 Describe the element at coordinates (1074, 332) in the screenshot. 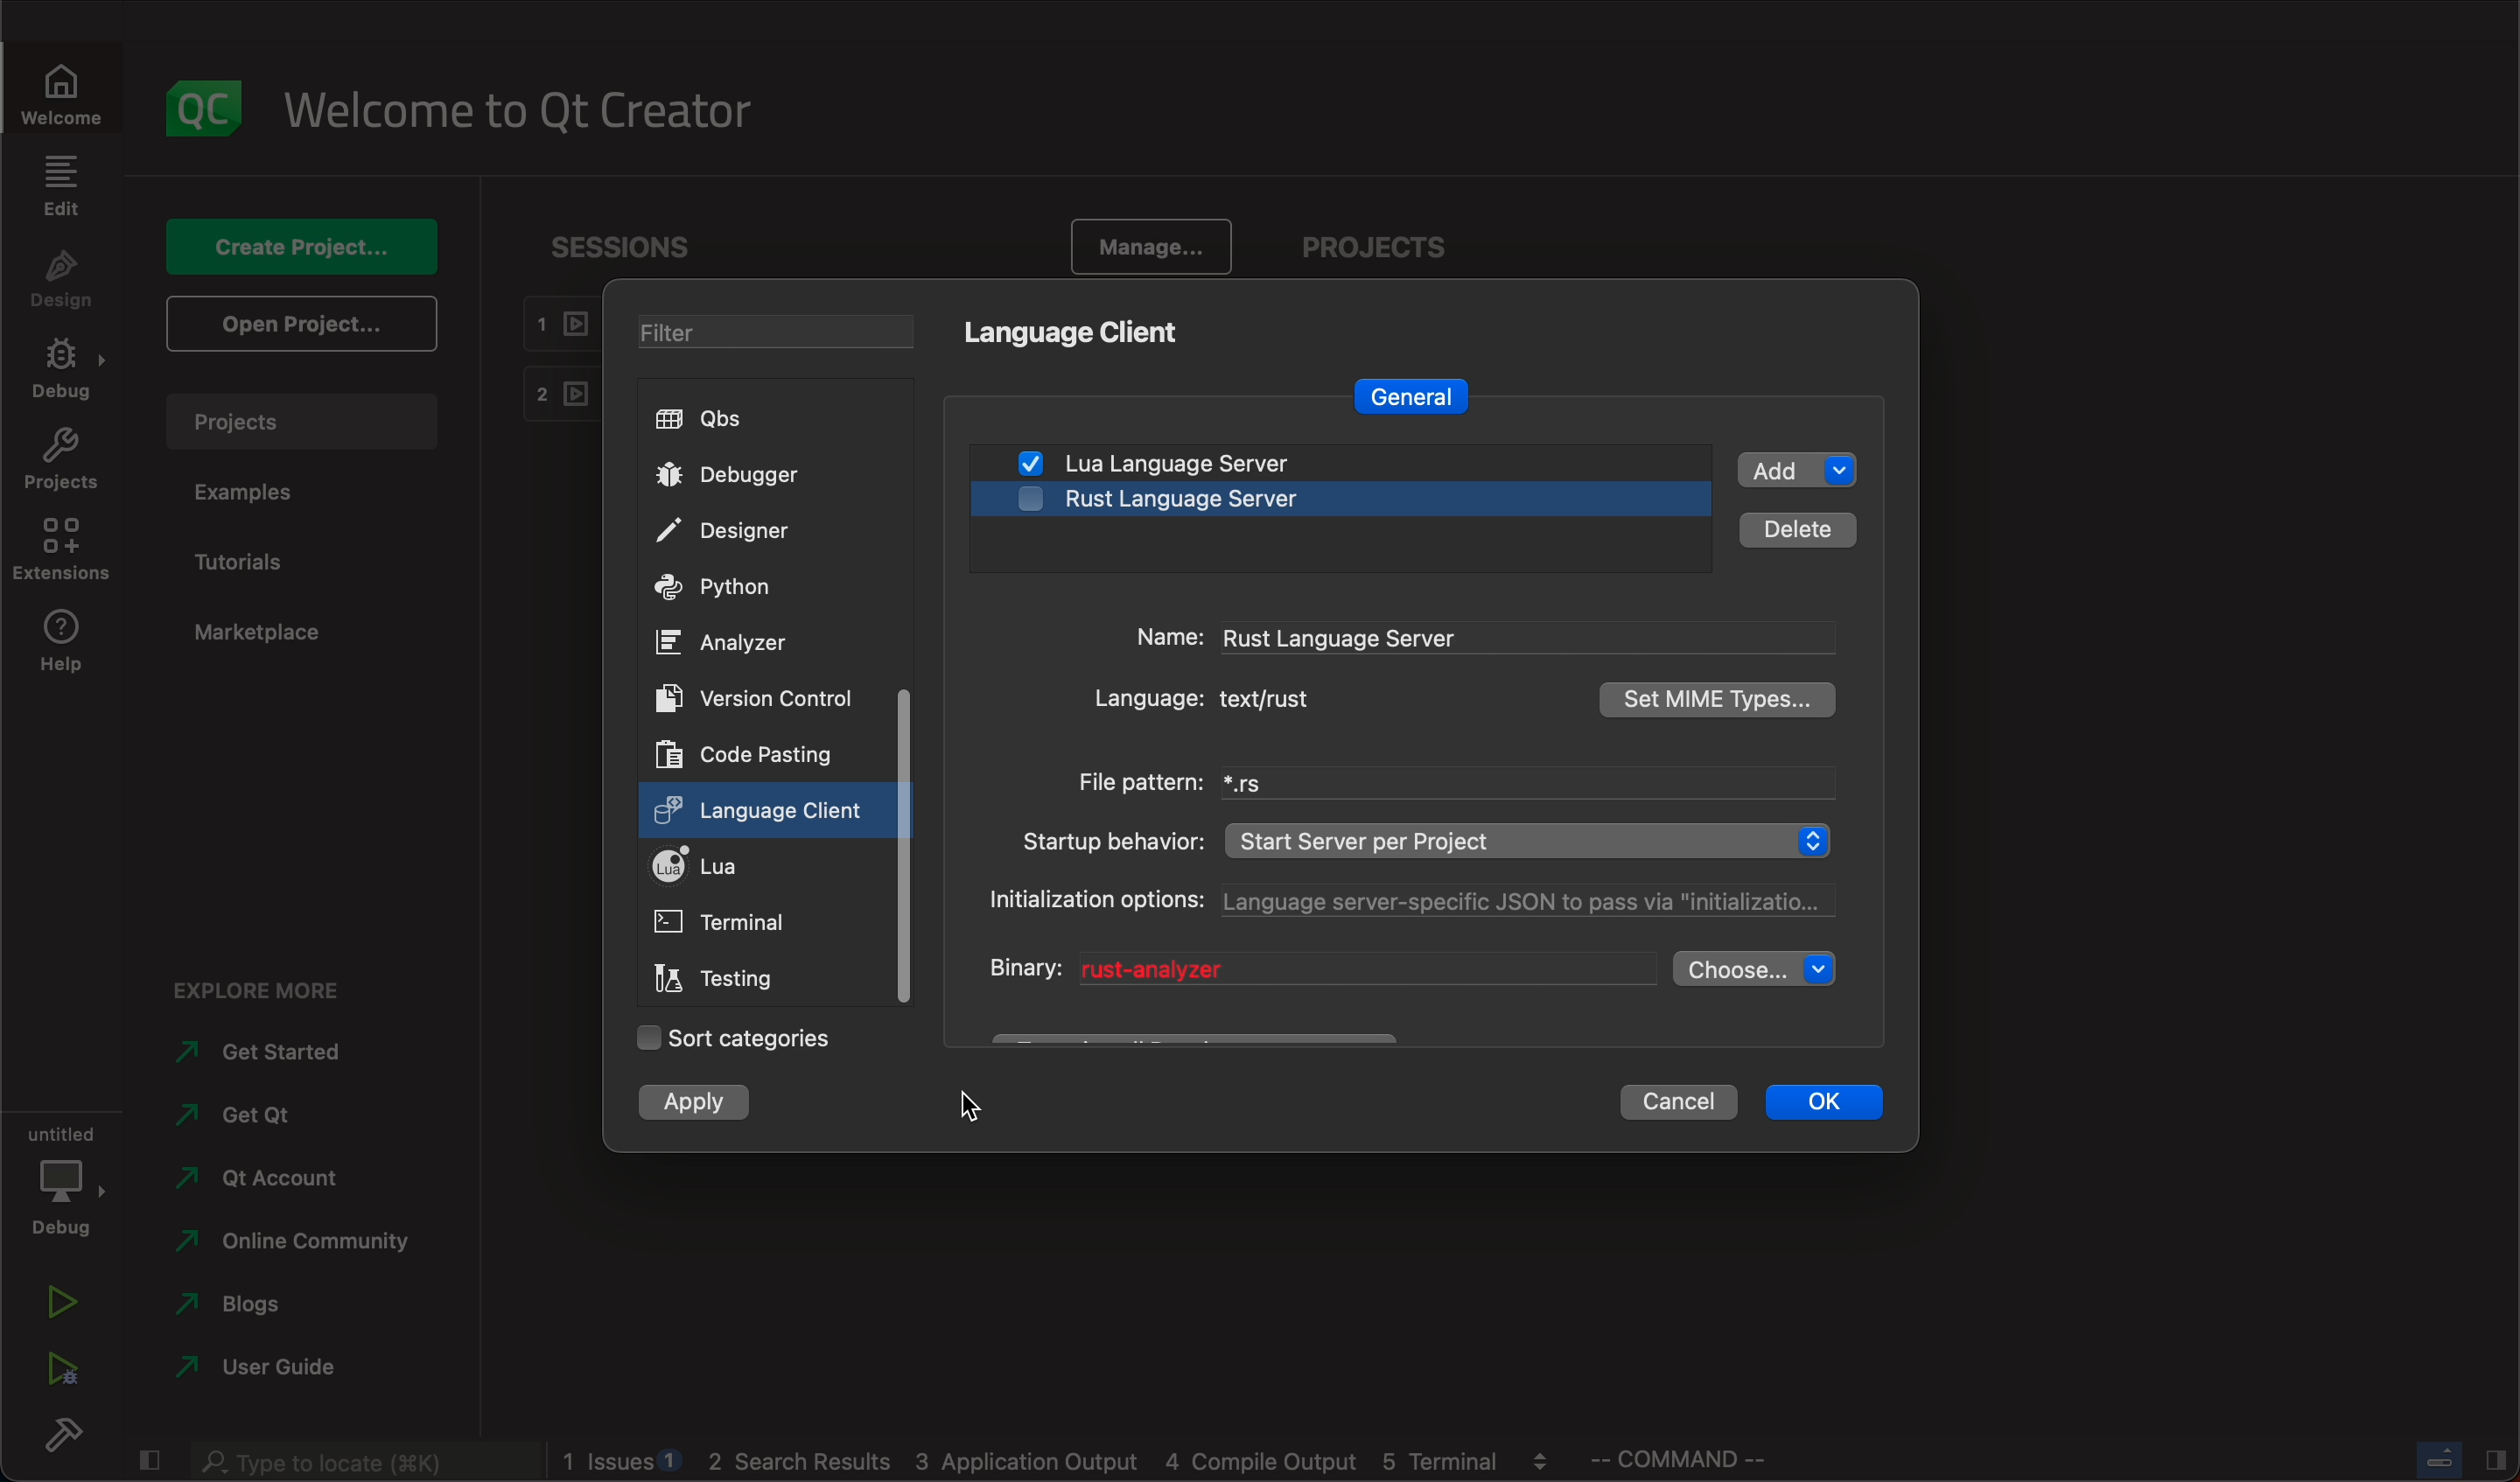

I see `language` at that location.